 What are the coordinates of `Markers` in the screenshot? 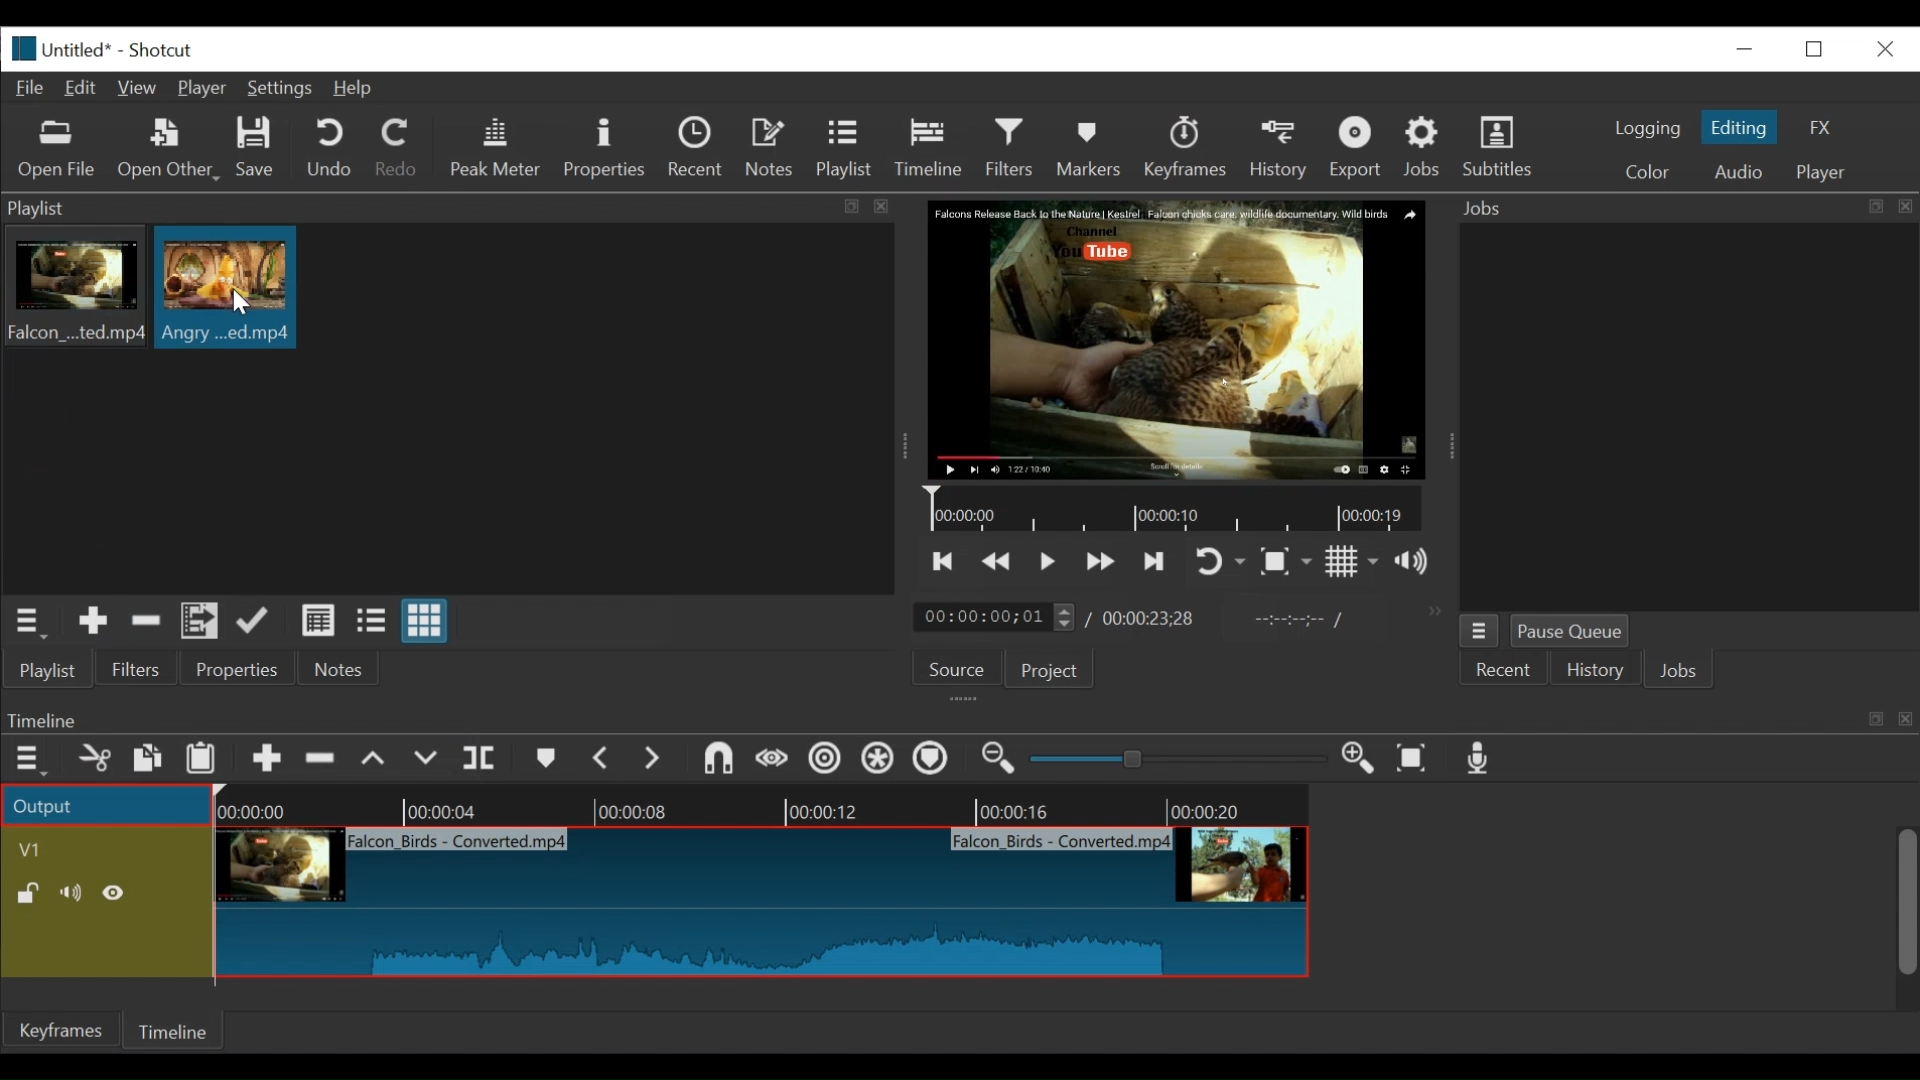 It's located at (1093, 147).